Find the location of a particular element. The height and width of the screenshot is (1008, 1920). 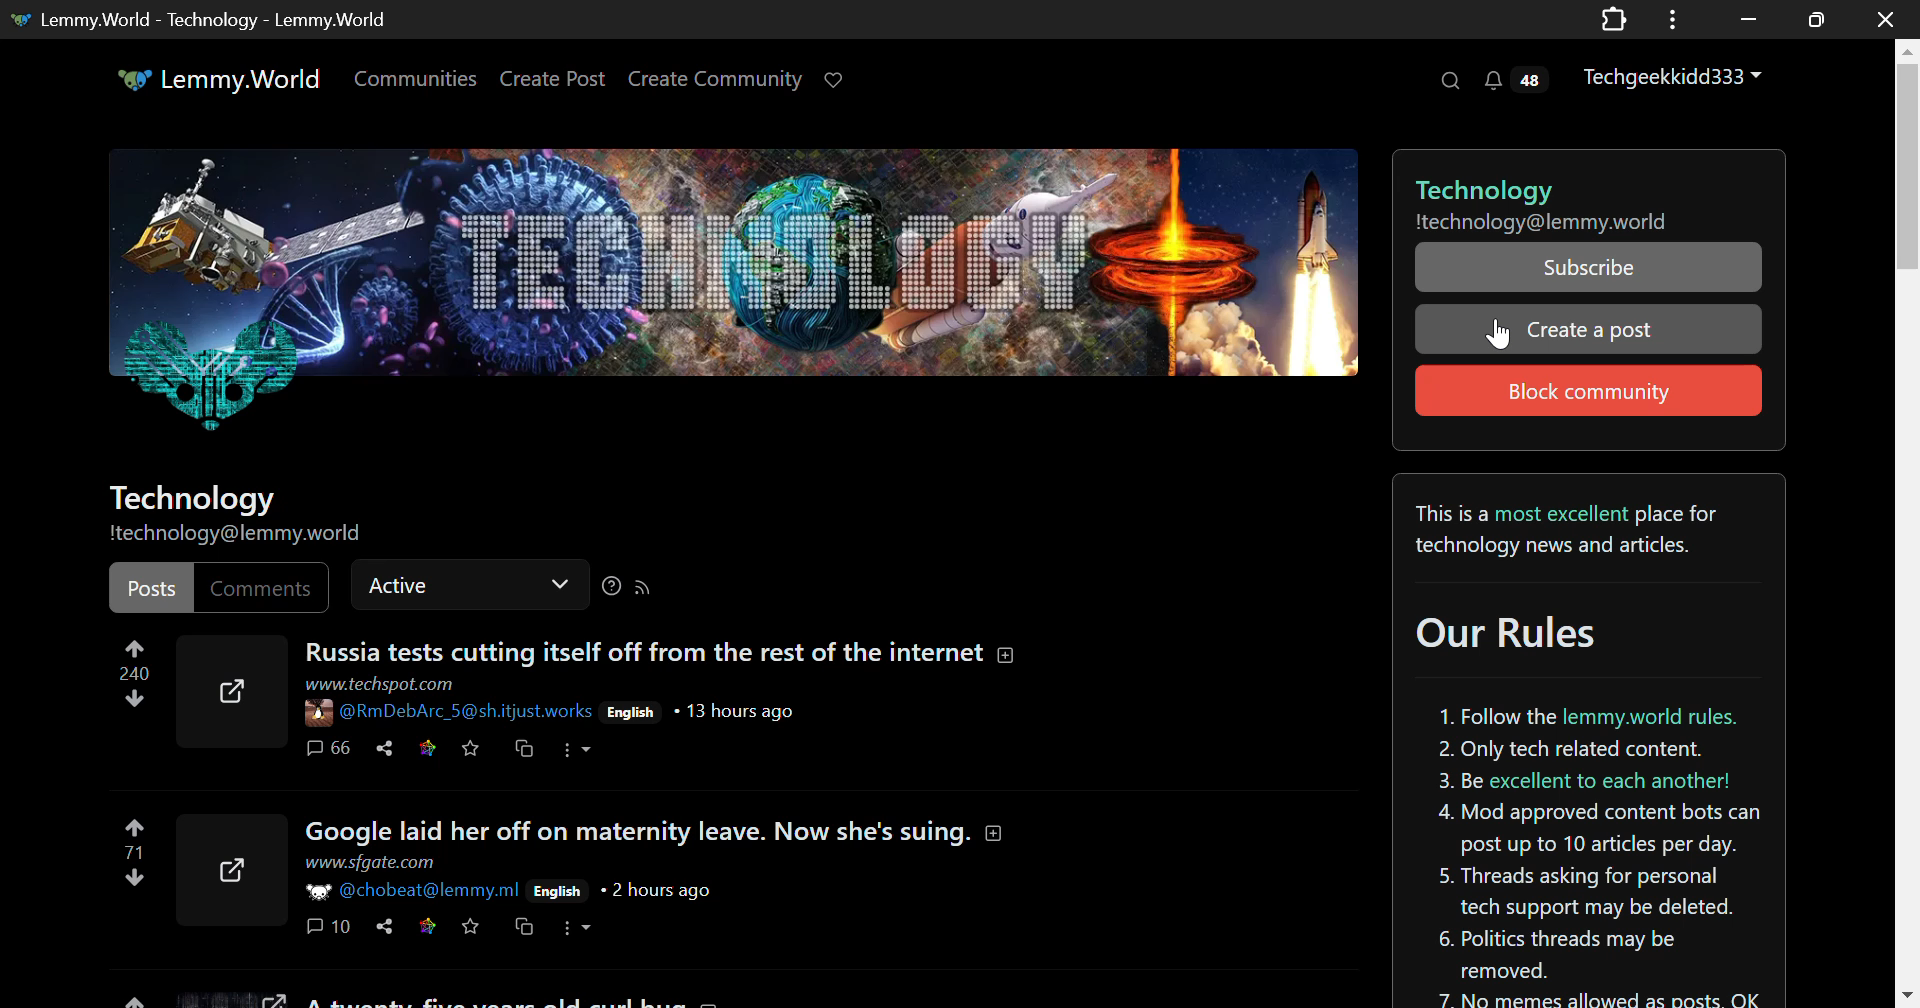

Techgeekkidd333 is located at coordinates (1675, 77).